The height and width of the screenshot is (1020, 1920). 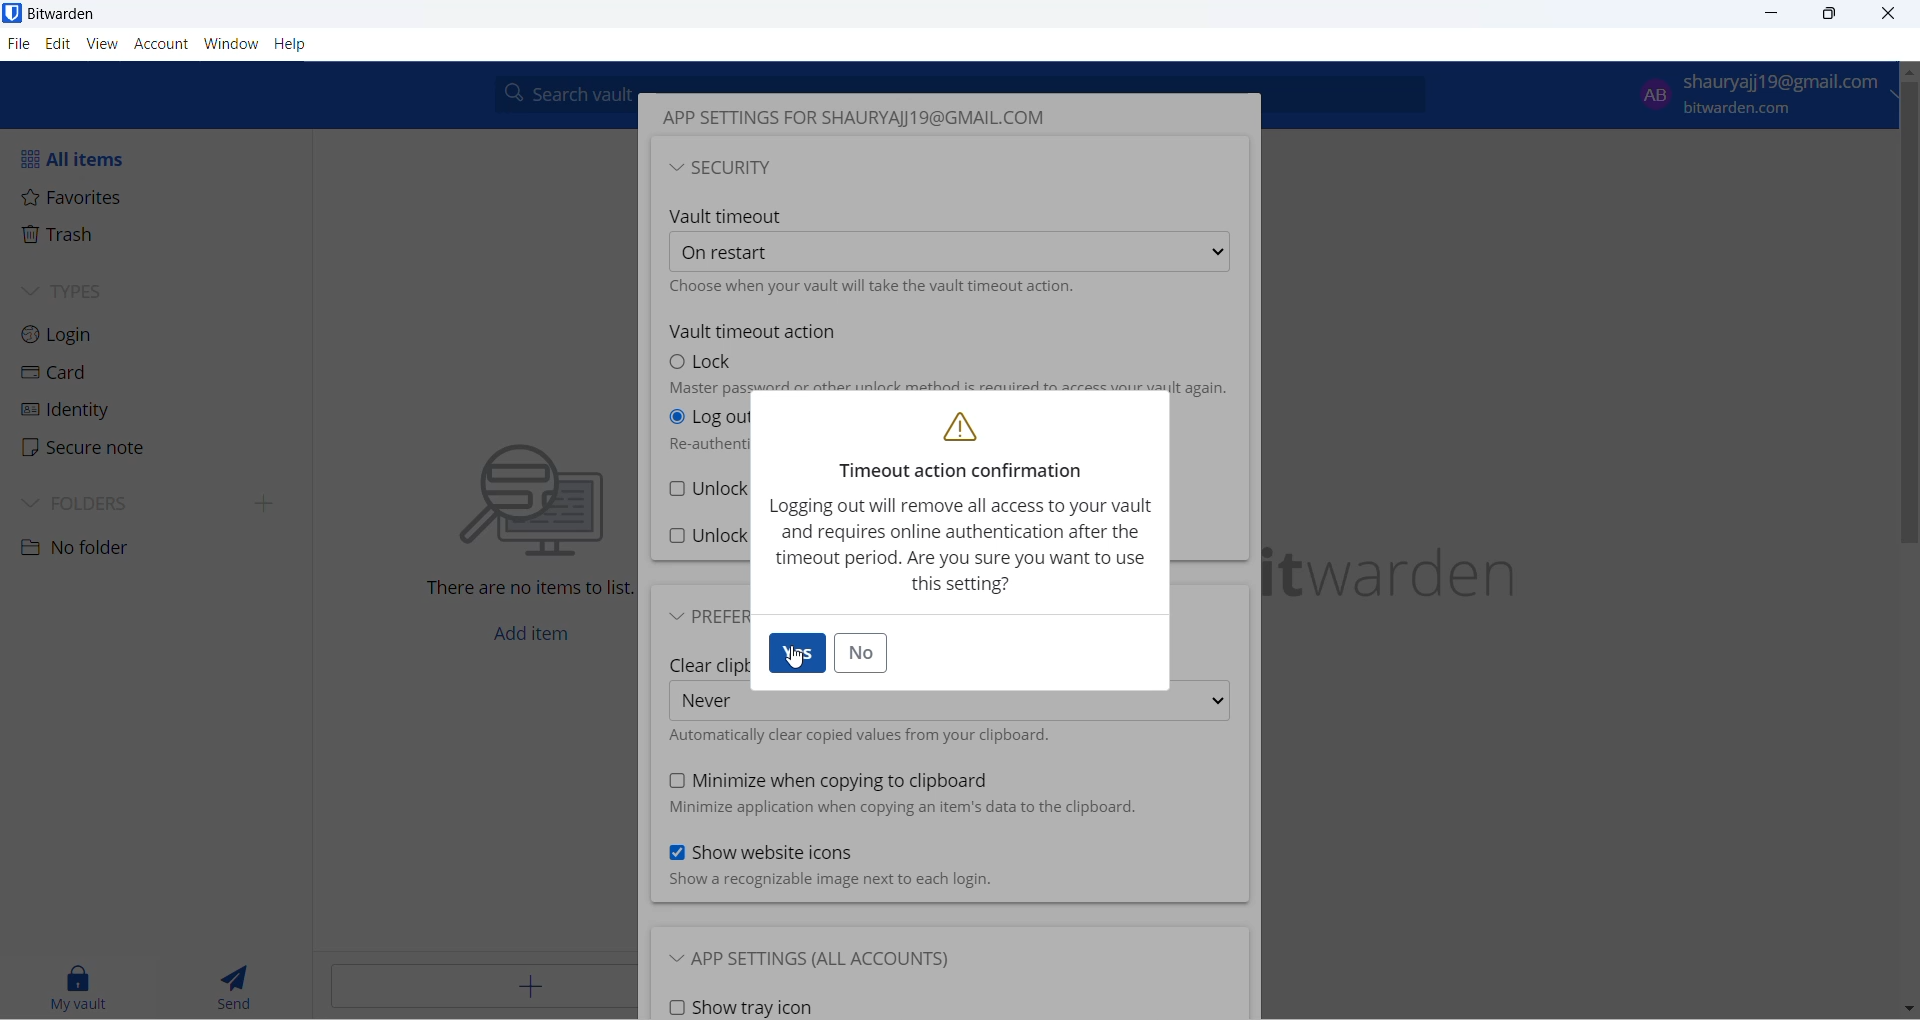 I want to click on edit, so click(x=58, y=44).